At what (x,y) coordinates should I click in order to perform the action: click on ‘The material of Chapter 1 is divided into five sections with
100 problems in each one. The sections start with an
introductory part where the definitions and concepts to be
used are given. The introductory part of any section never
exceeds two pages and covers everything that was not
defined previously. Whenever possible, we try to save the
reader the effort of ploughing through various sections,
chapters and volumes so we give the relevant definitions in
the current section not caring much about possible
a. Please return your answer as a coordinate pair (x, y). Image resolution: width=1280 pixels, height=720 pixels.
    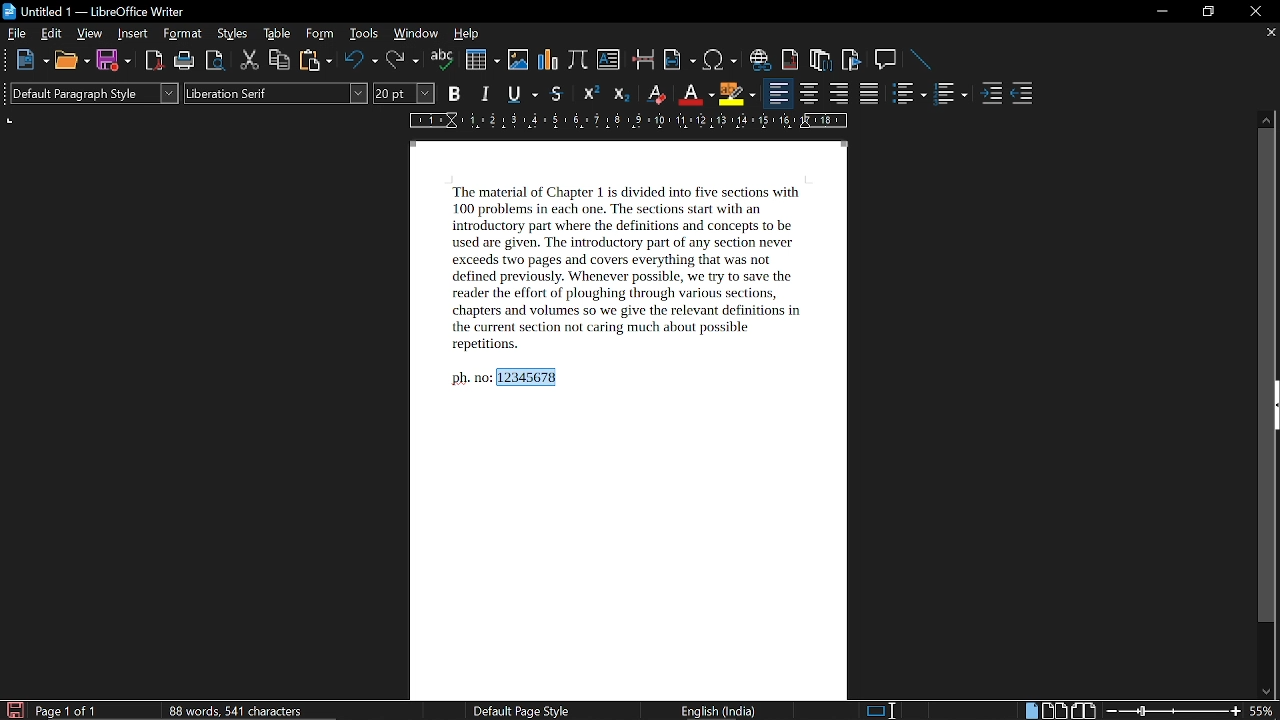
    Looking at the image, I should click on (622, 266).